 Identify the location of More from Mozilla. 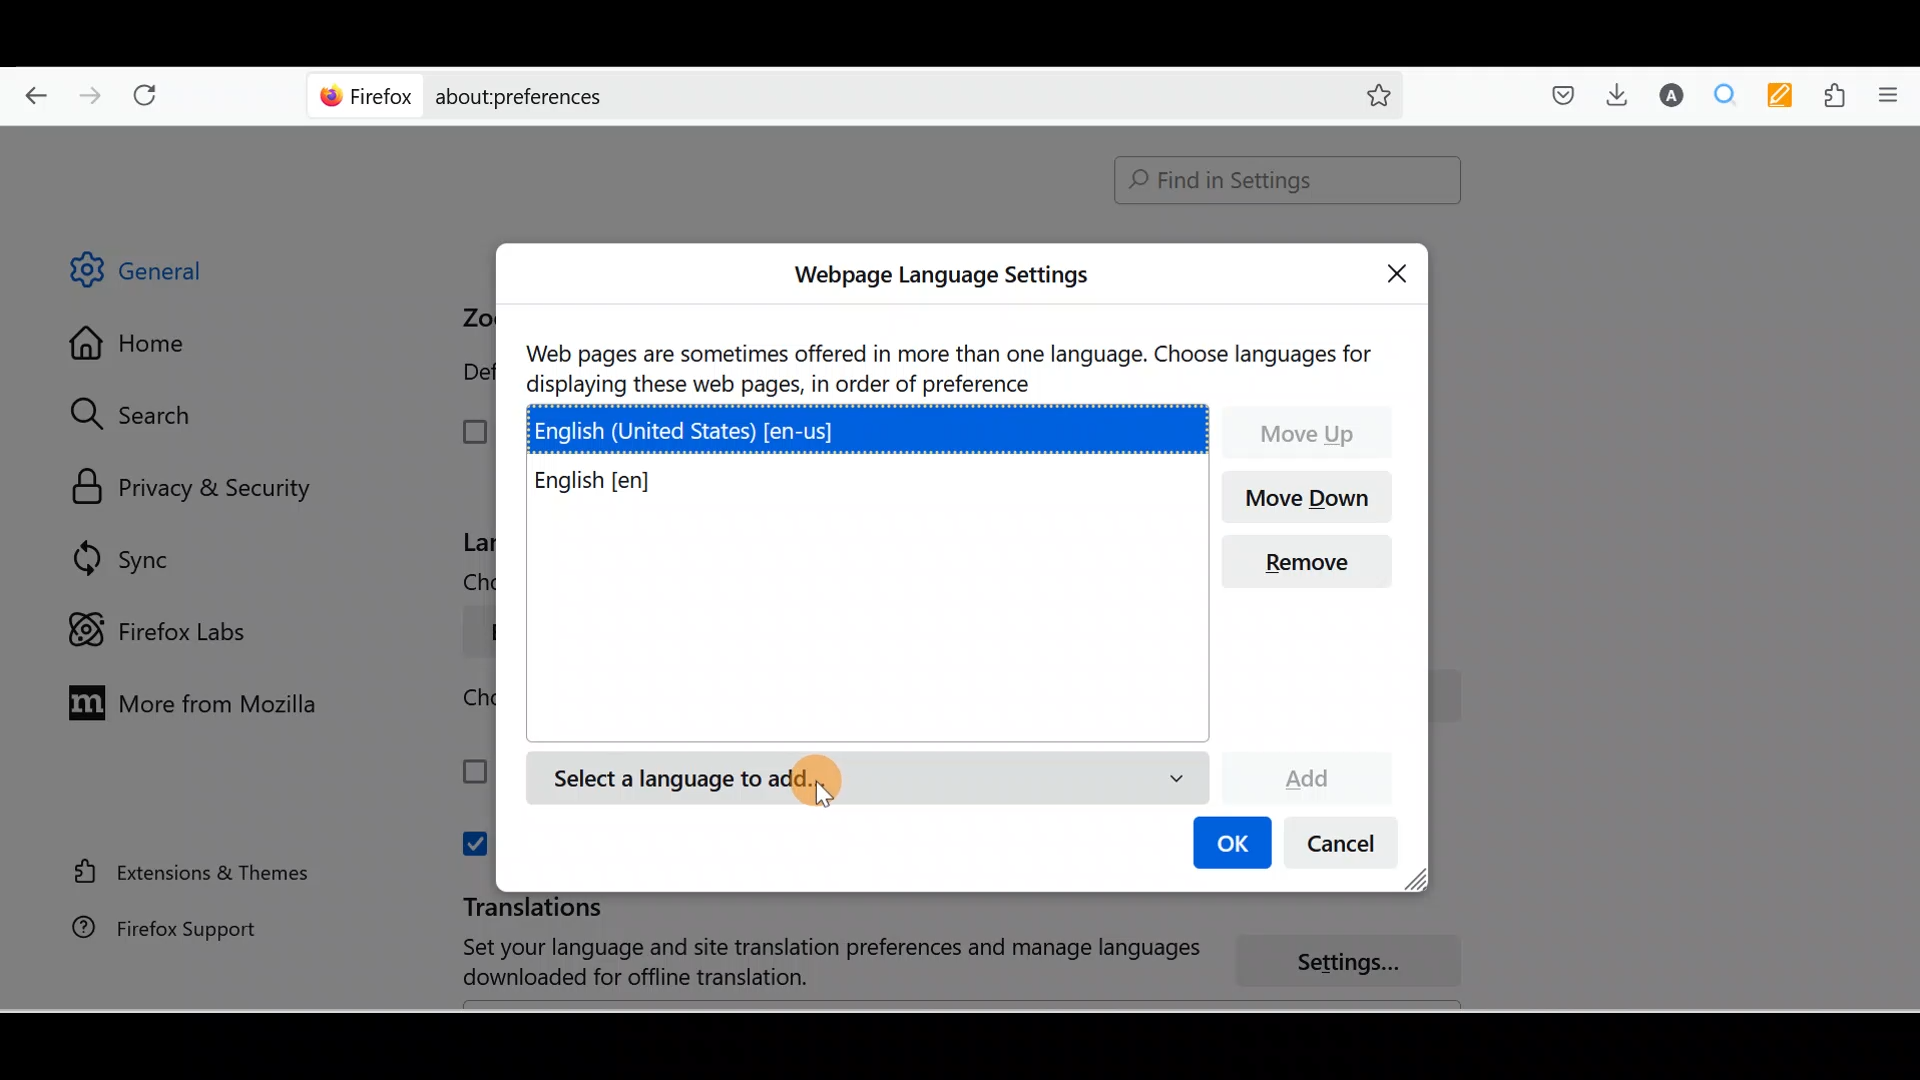
(187, 701).